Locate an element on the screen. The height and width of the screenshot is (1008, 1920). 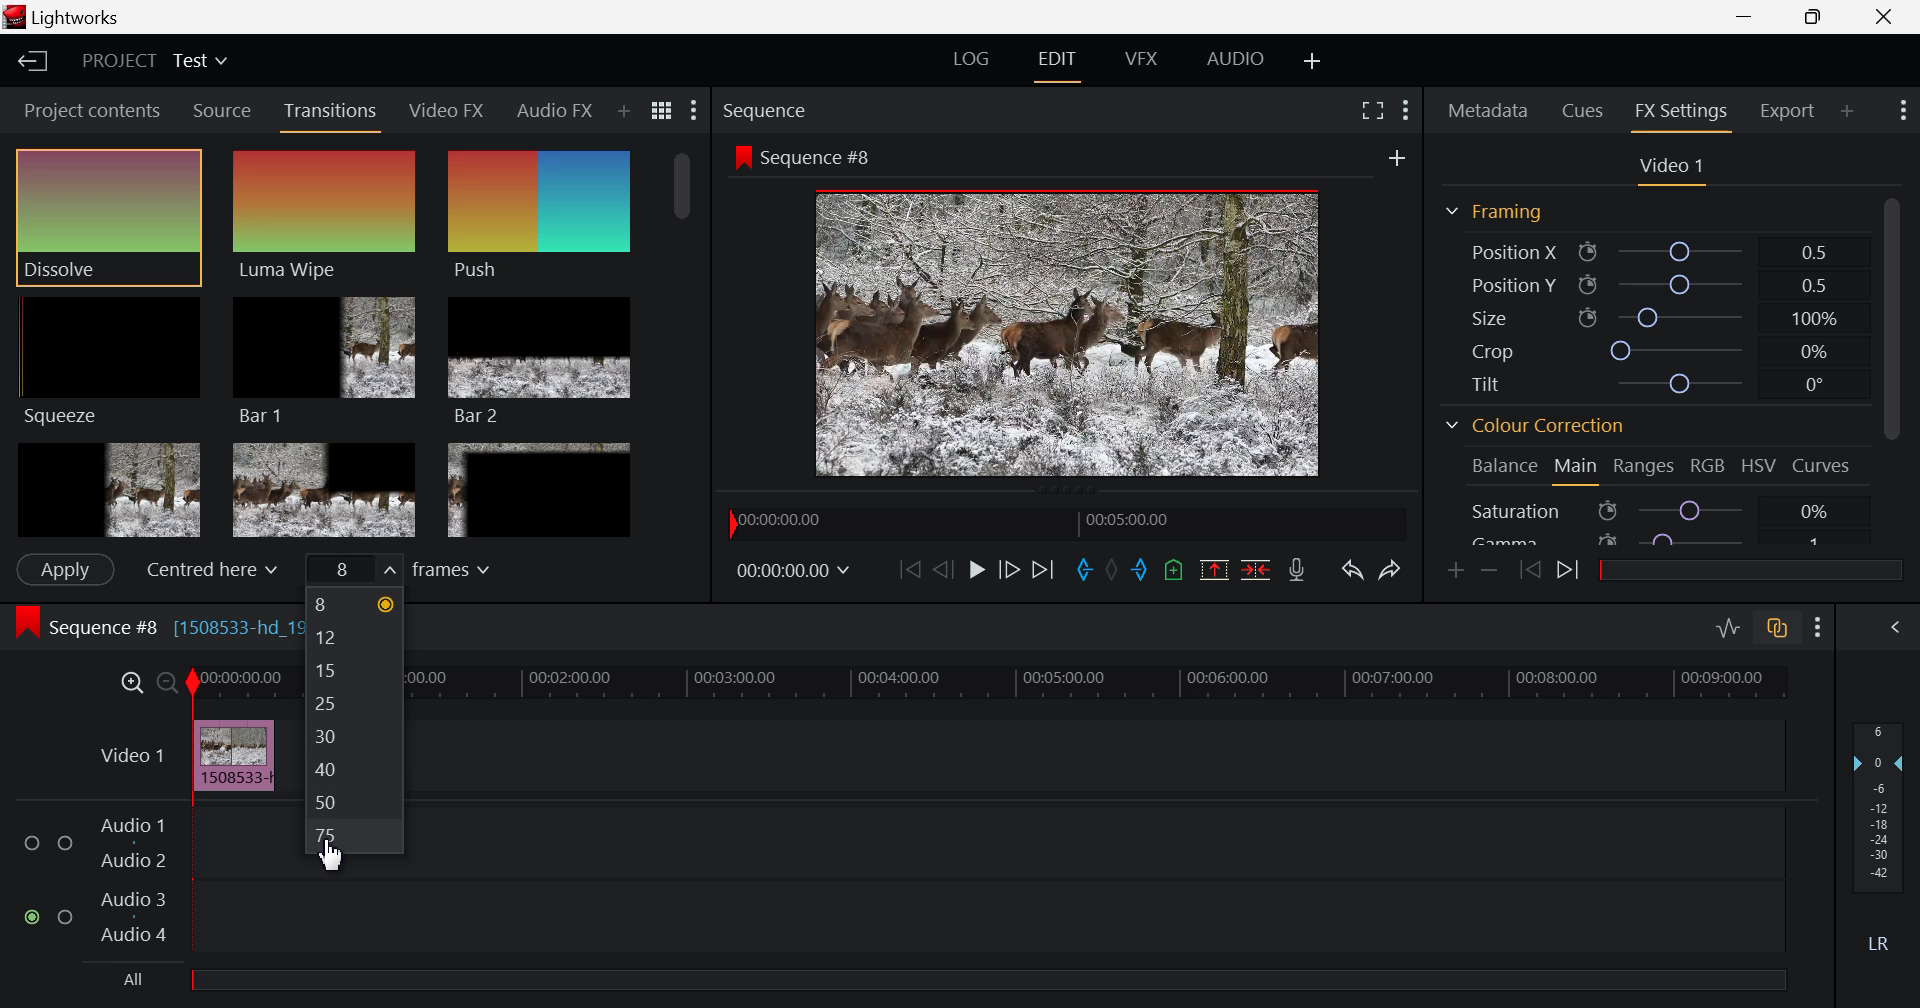
Audio Input Field is located at coordinates (144, 885).